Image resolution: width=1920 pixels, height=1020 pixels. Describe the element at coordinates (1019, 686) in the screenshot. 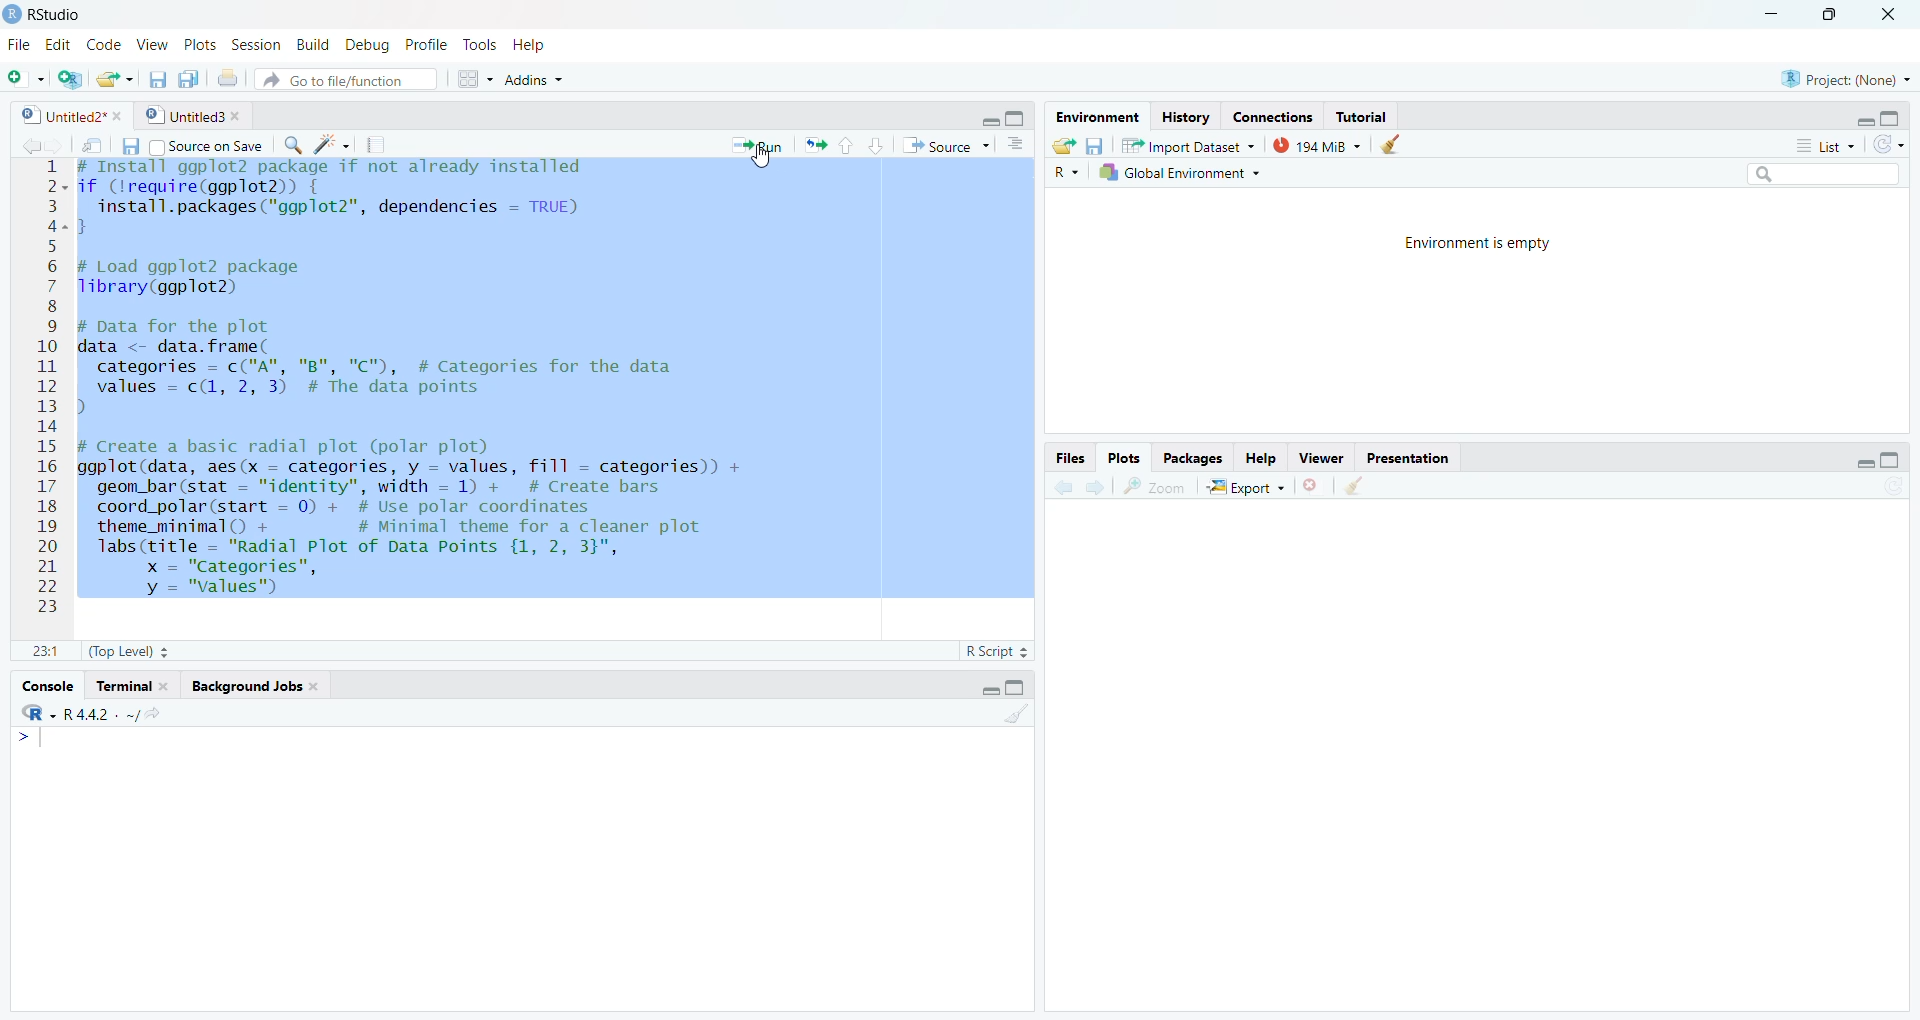

I see `Maximize` at that location.